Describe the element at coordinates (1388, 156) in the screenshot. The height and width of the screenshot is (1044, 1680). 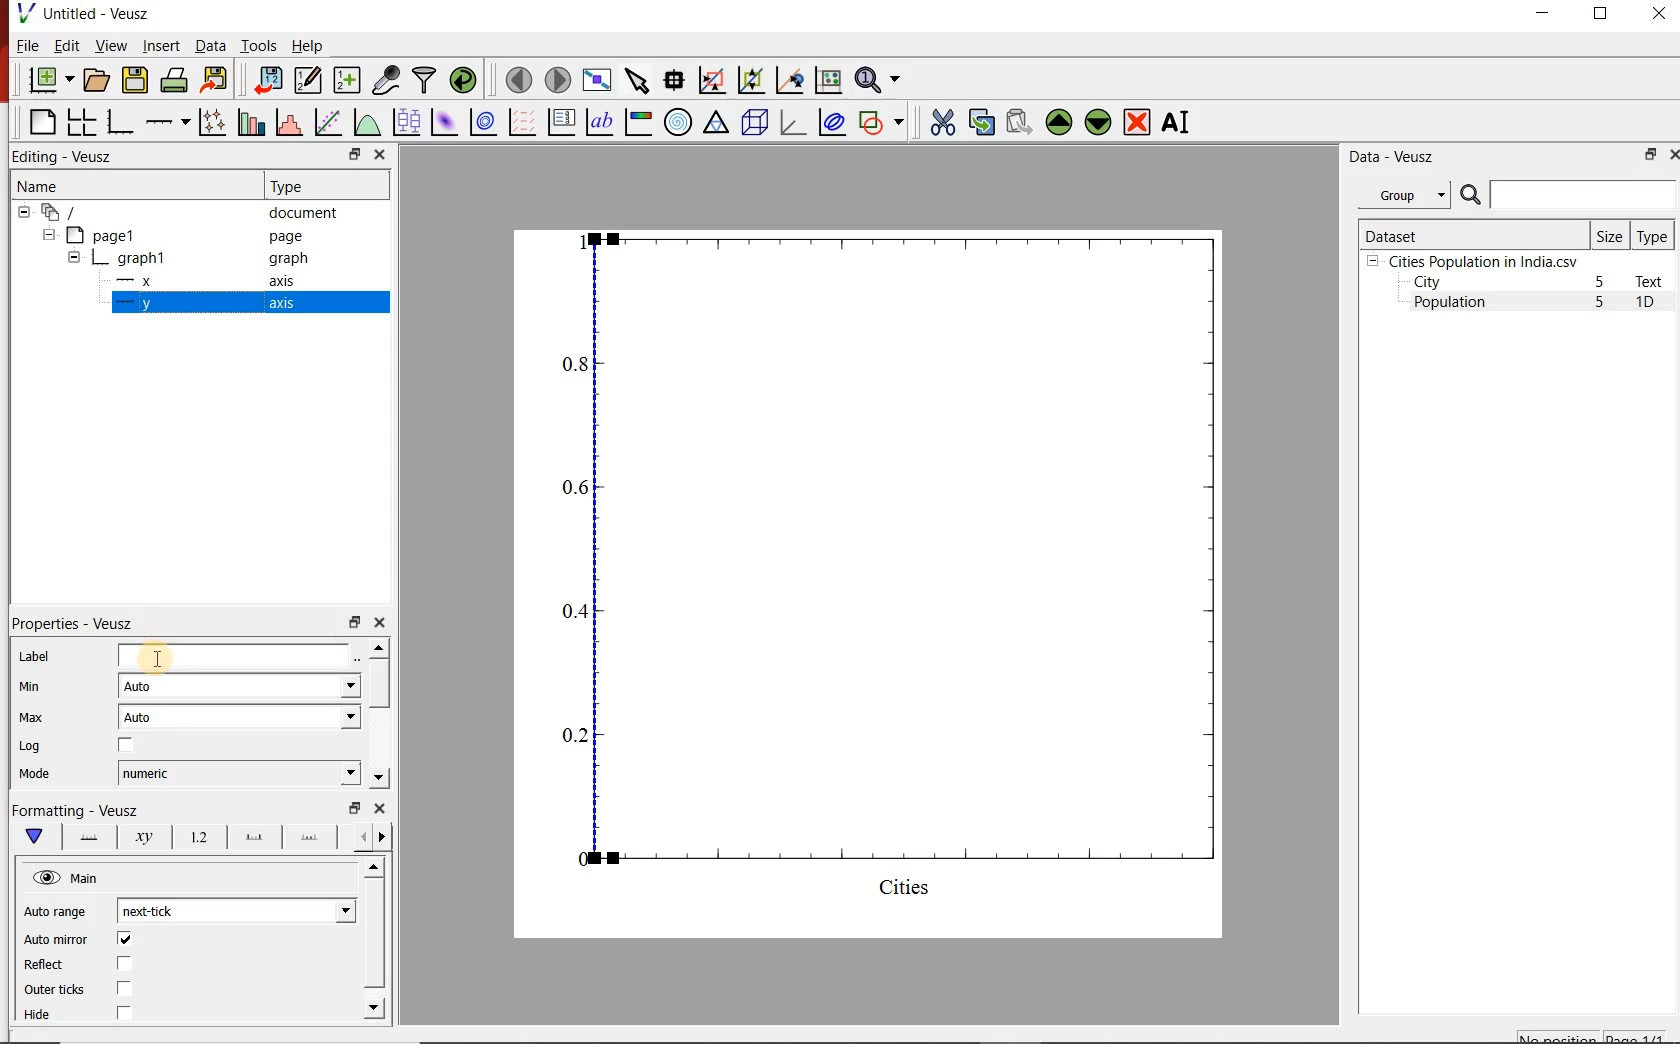
I see `Data - Veusz` at that location.